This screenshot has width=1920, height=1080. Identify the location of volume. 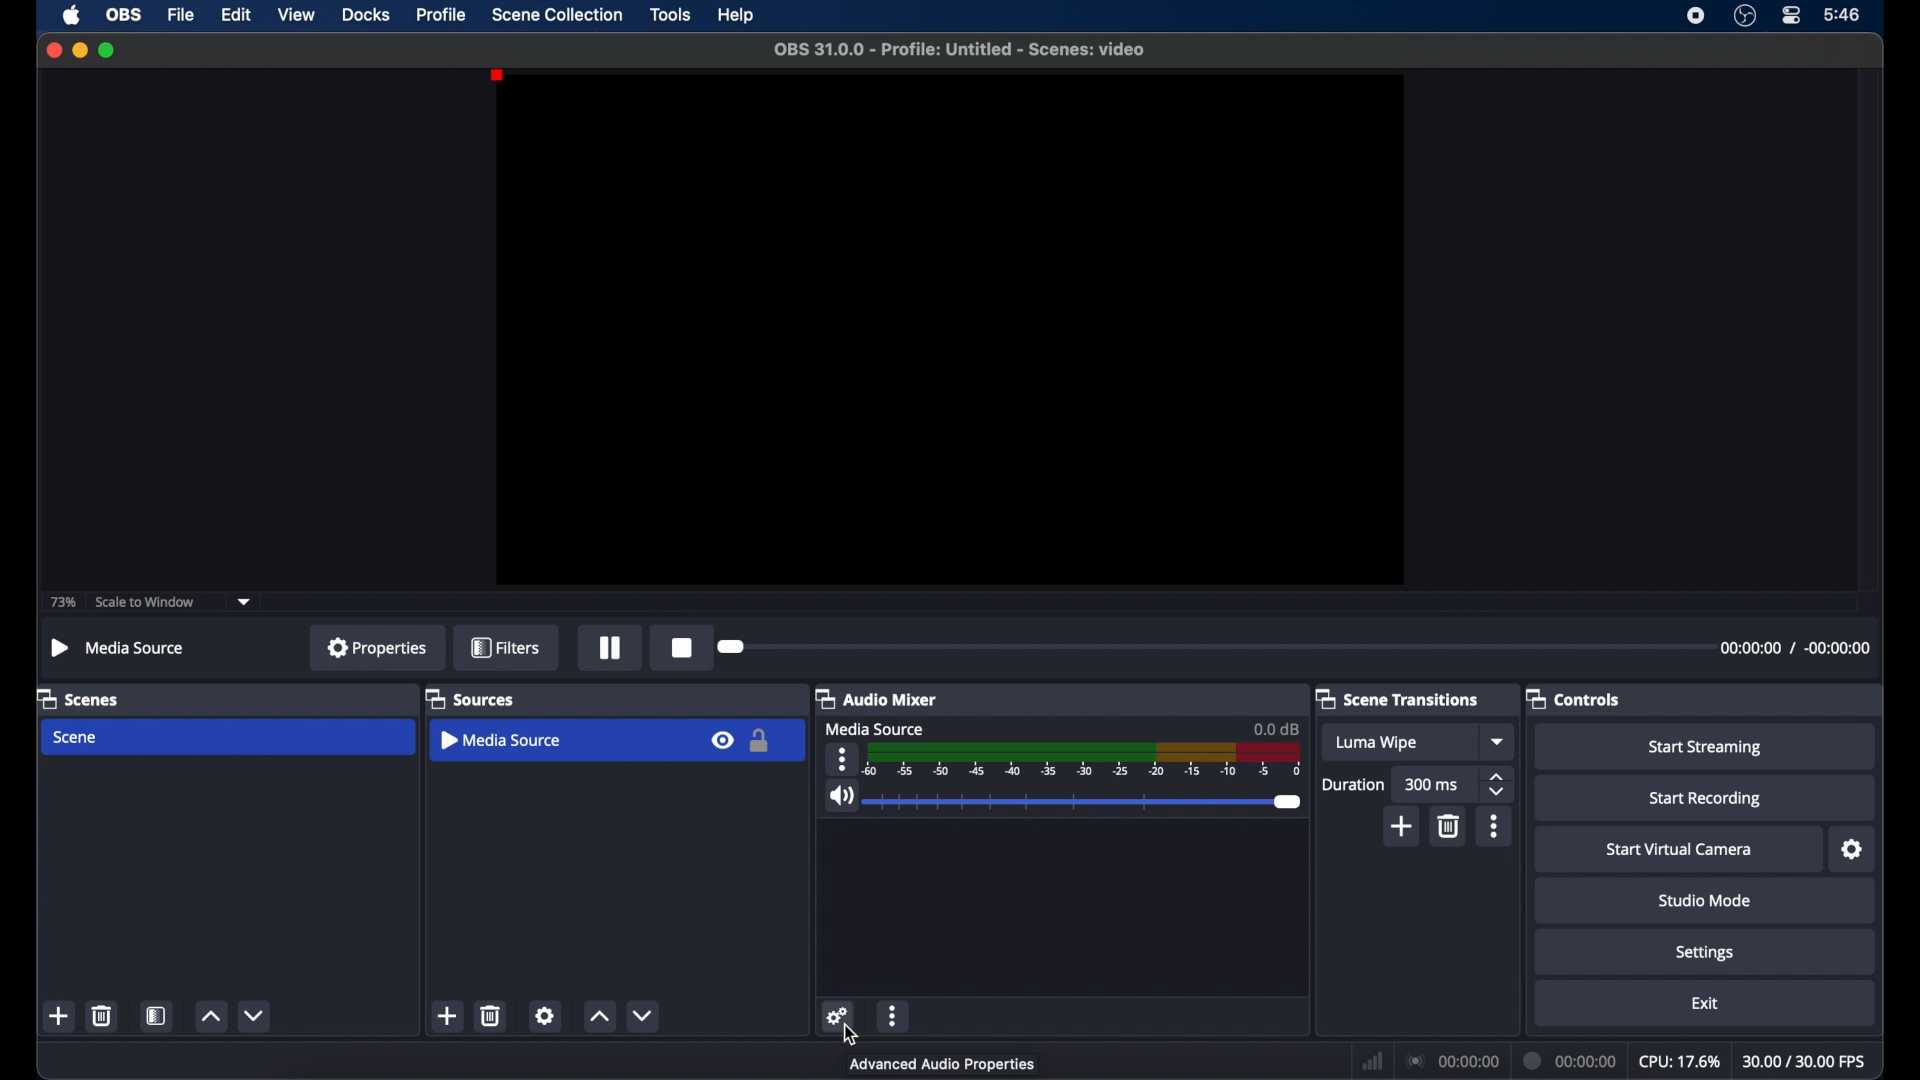
(841, 796).